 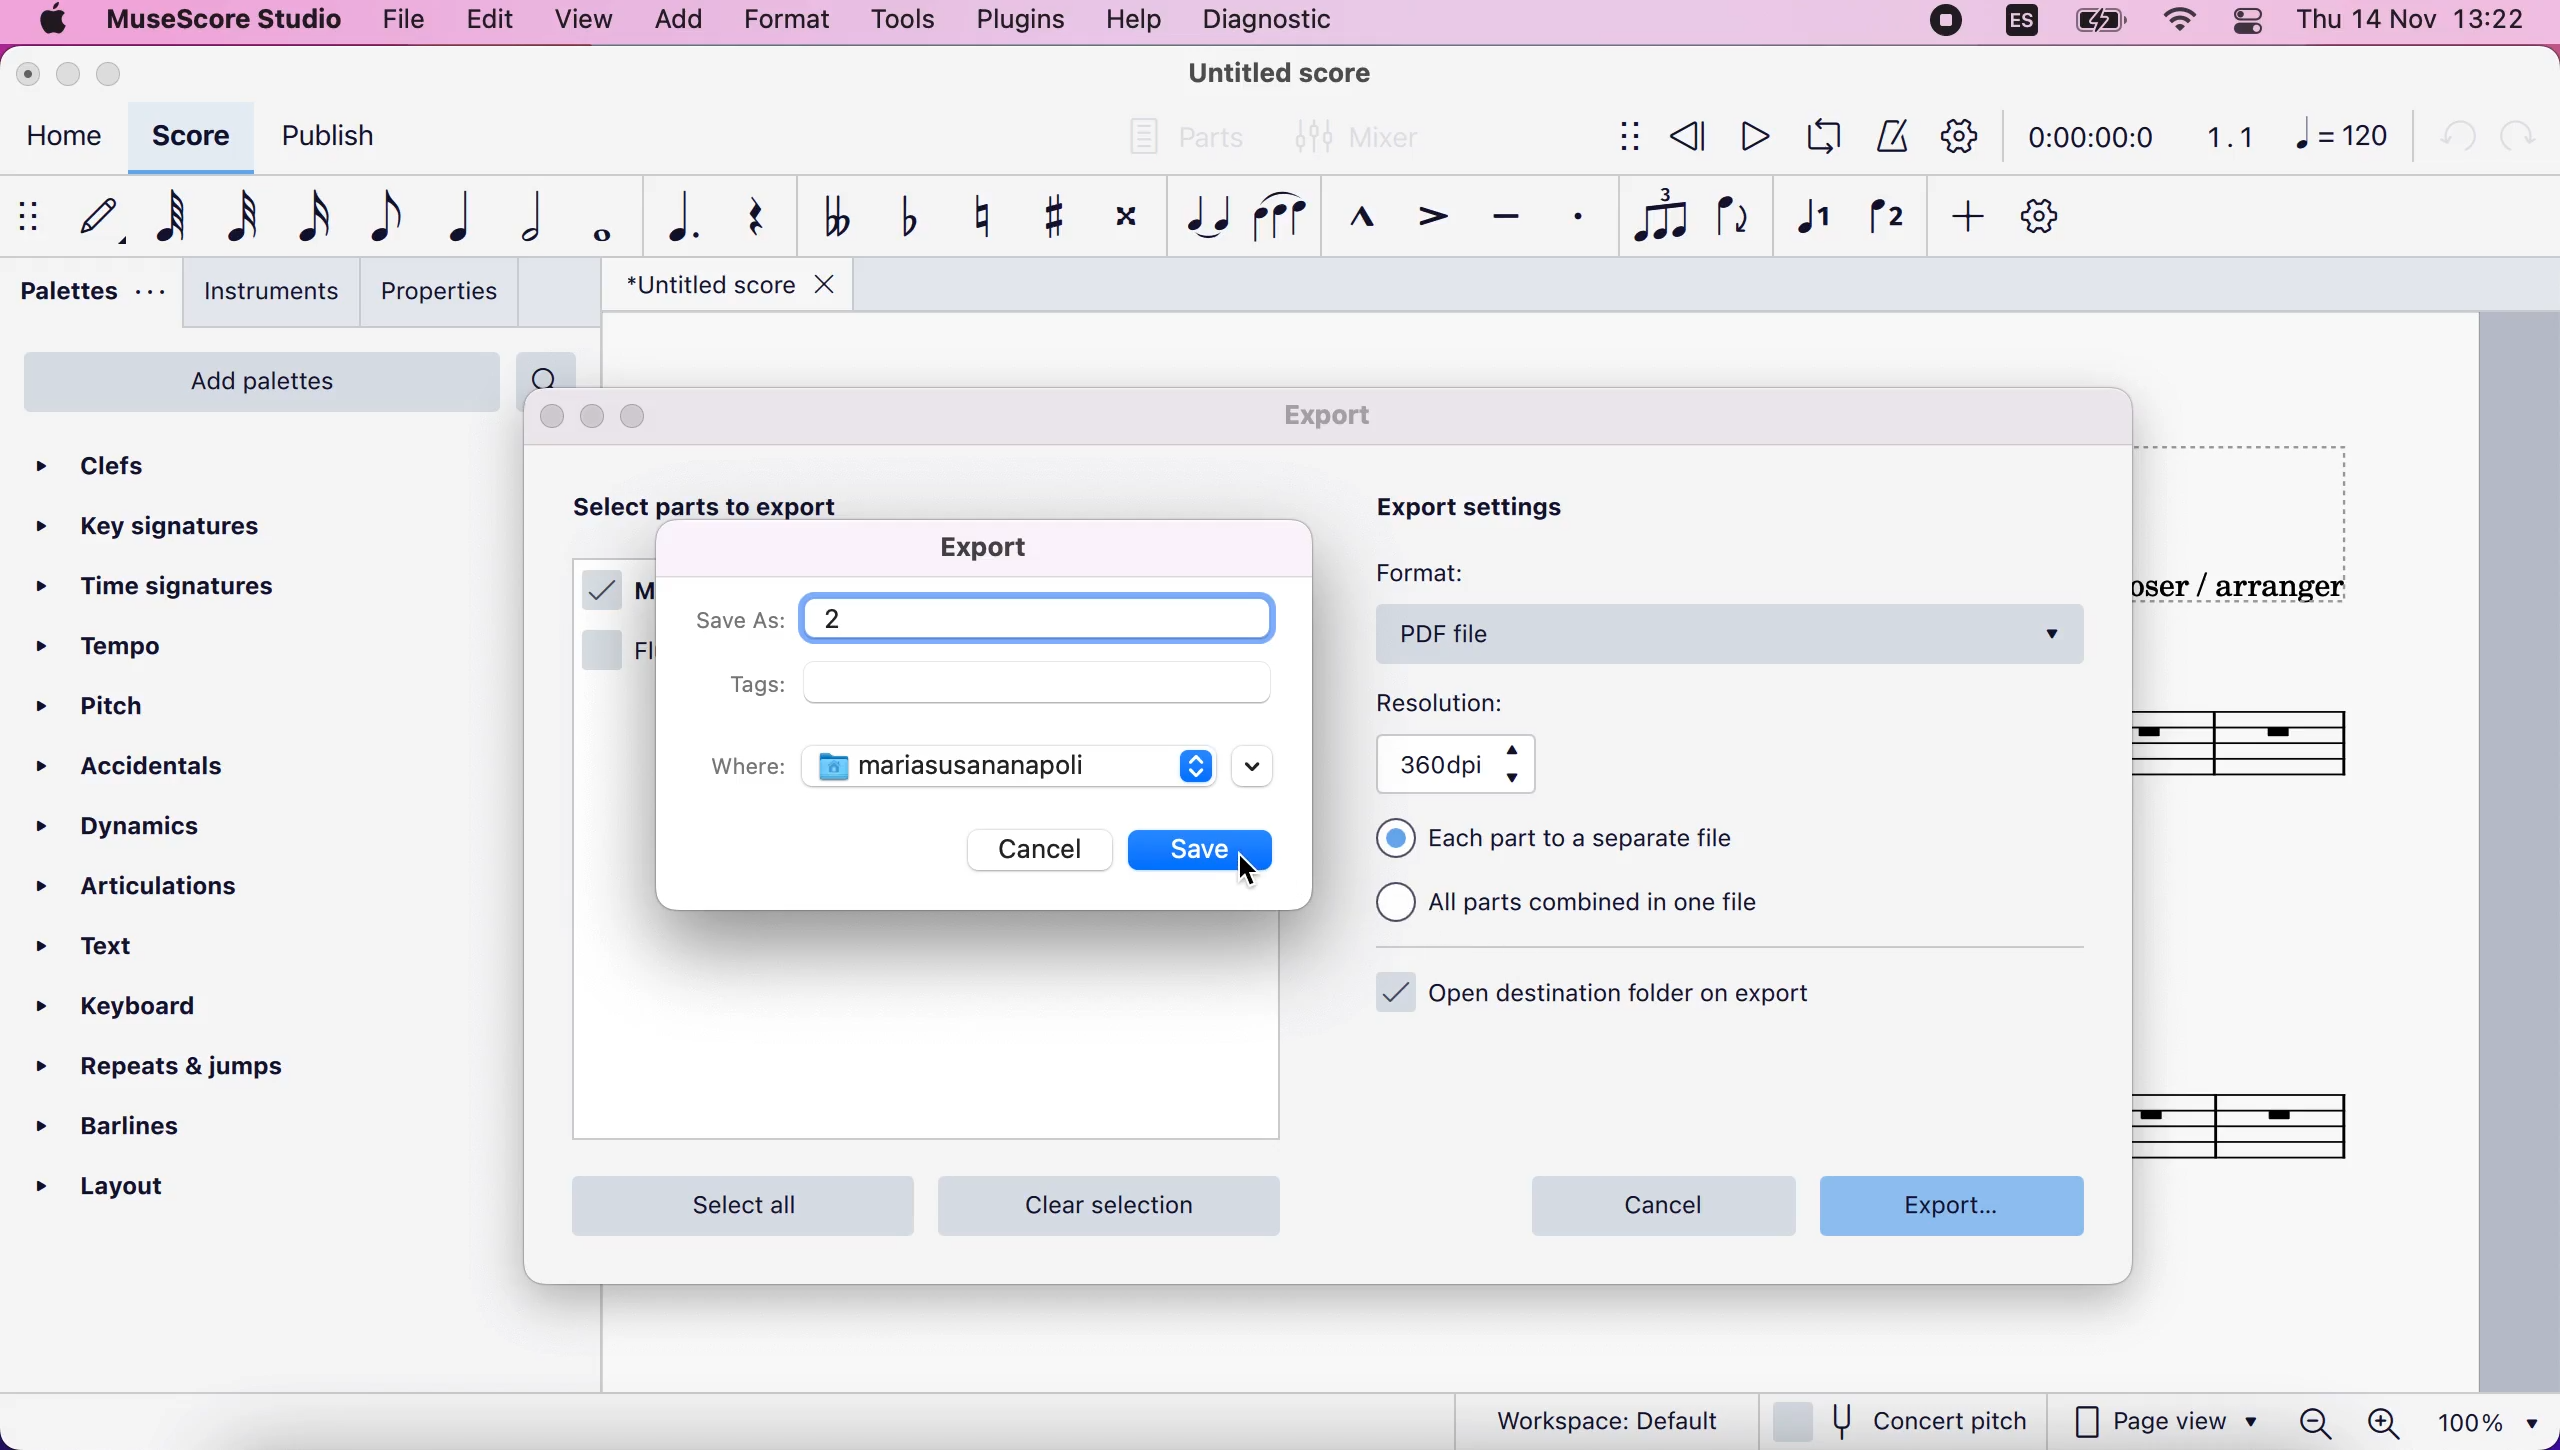 What do you see at coordinates (2048, 215) in the screenshot?
I see `customize toolbar` at bounding box center [2048, 215].